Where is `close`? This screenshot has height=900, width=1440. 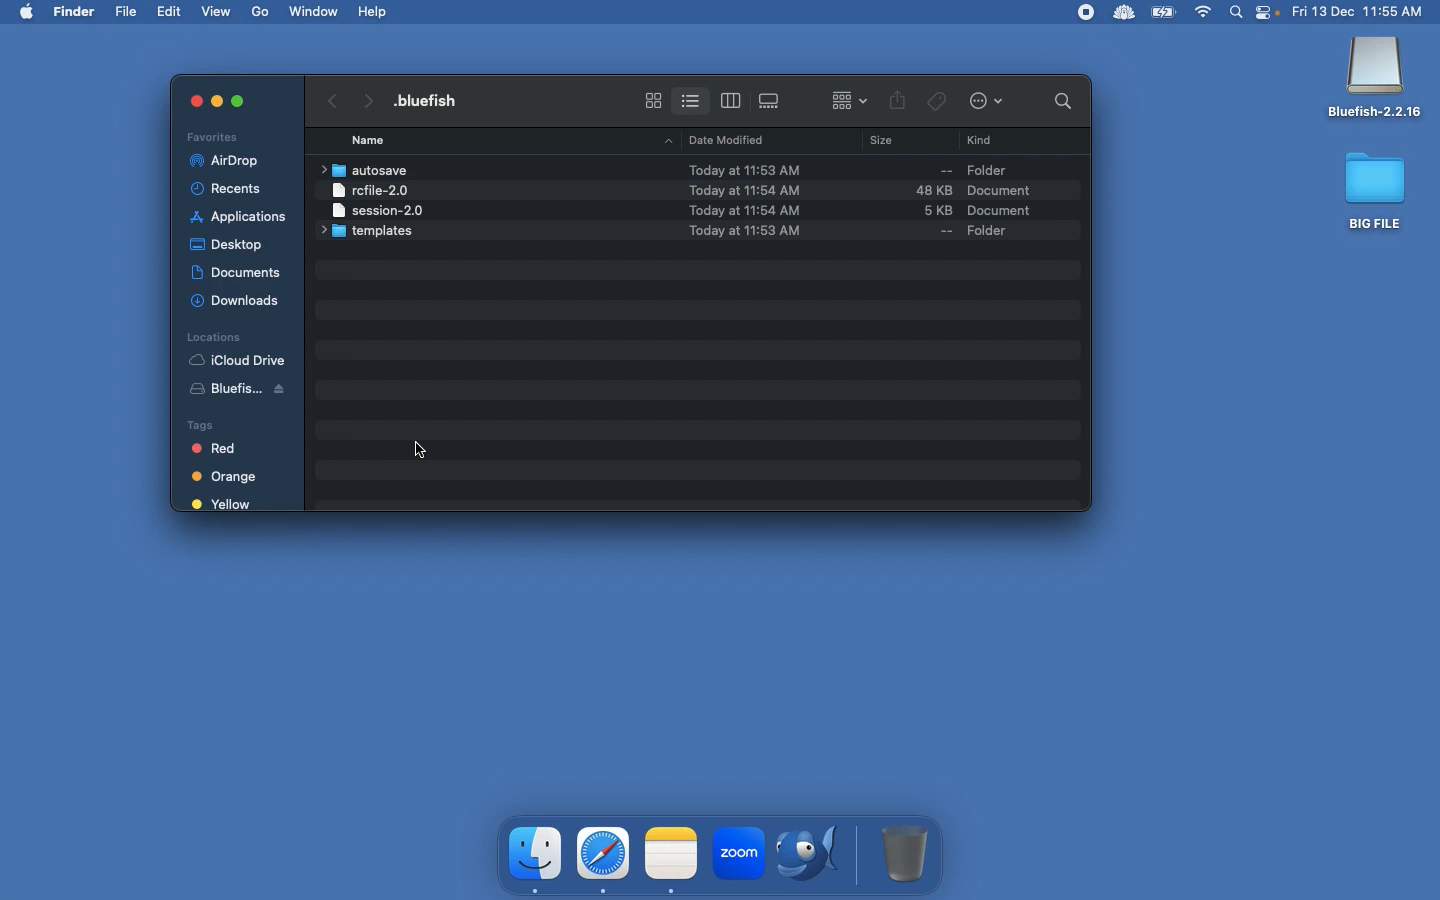 close is located at coordinates (186, 100).